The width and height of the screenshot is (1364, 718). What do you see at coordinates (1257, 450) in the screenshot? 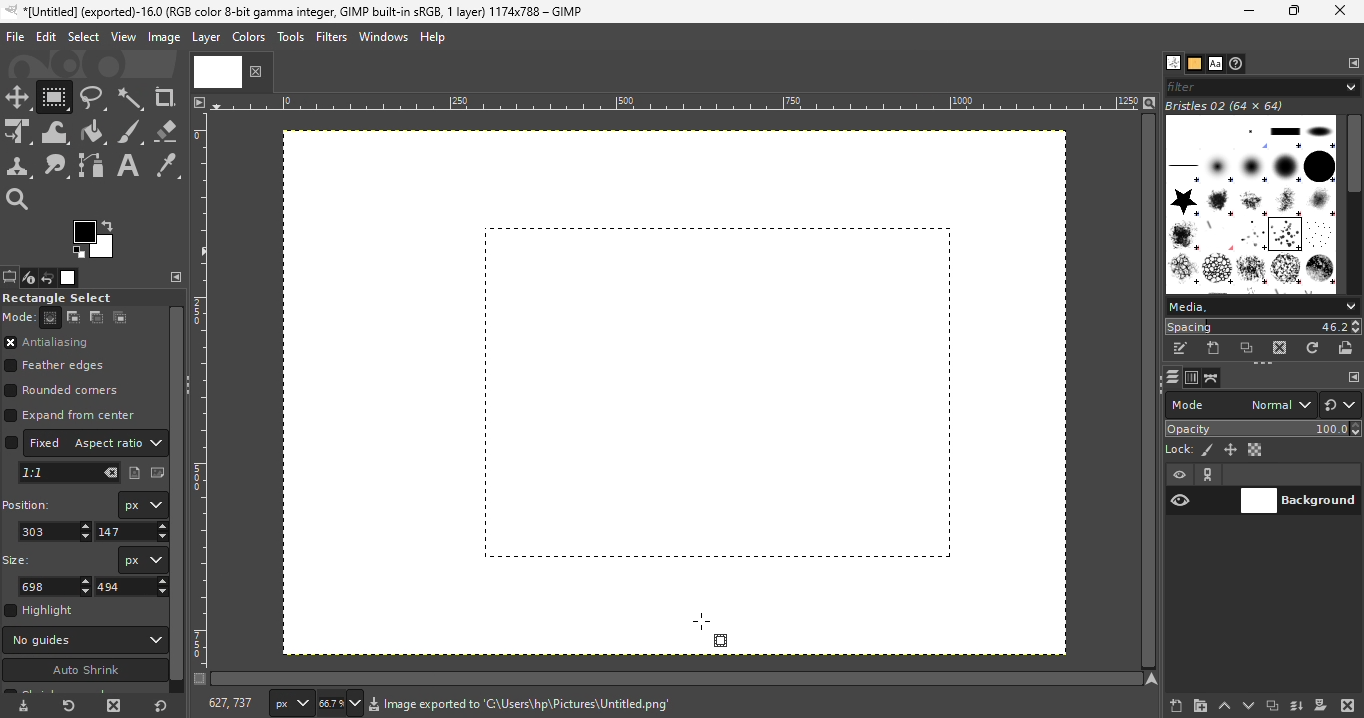
I see `Lock alpha channel` at bounding box center [1257, 450].